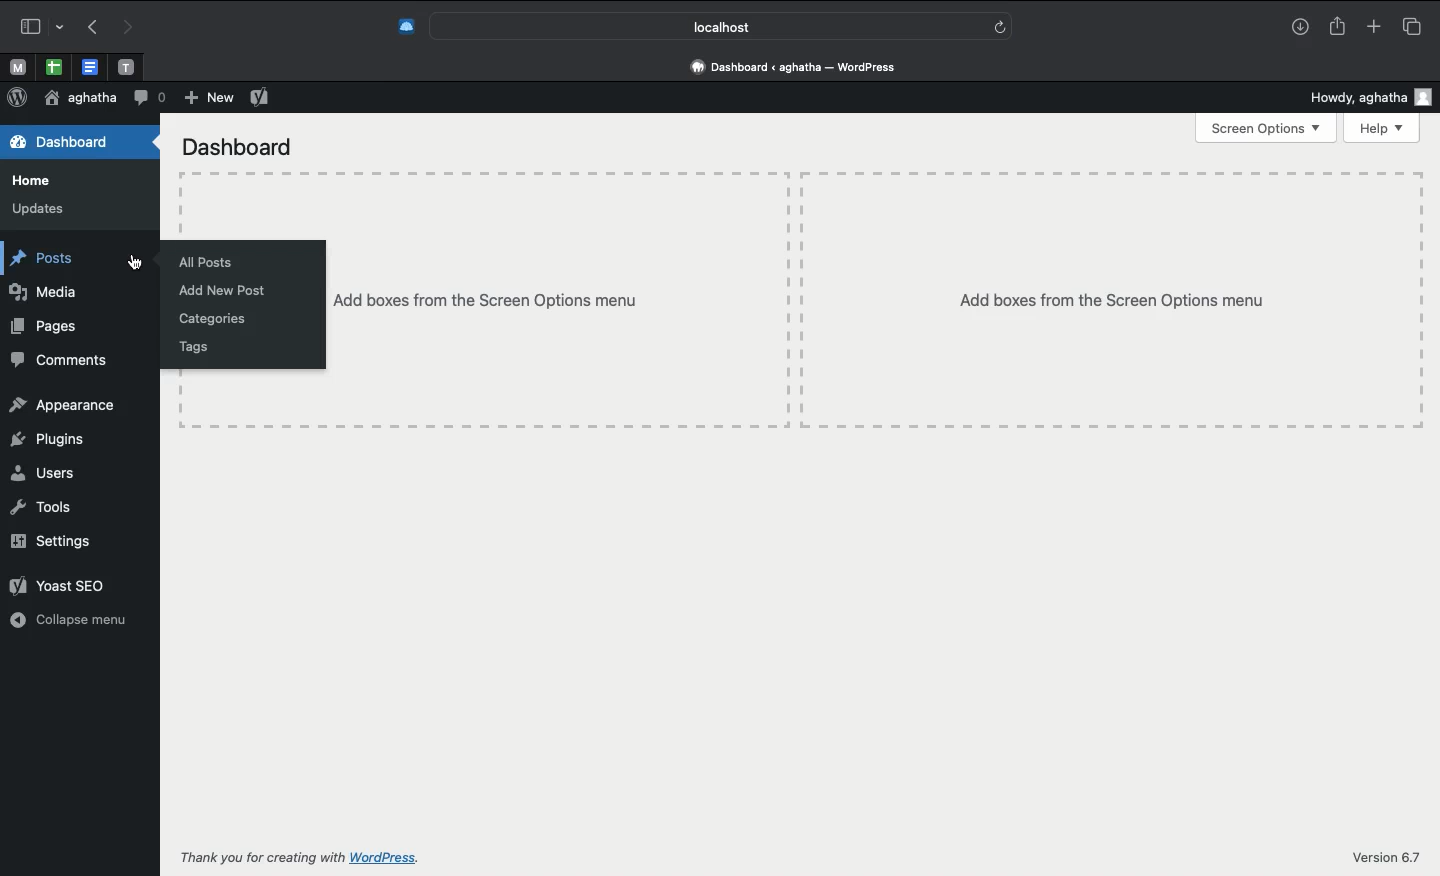 The height and width of the screenshot is (876, 1440). I want to click on Dashboard, so click(79, 142).